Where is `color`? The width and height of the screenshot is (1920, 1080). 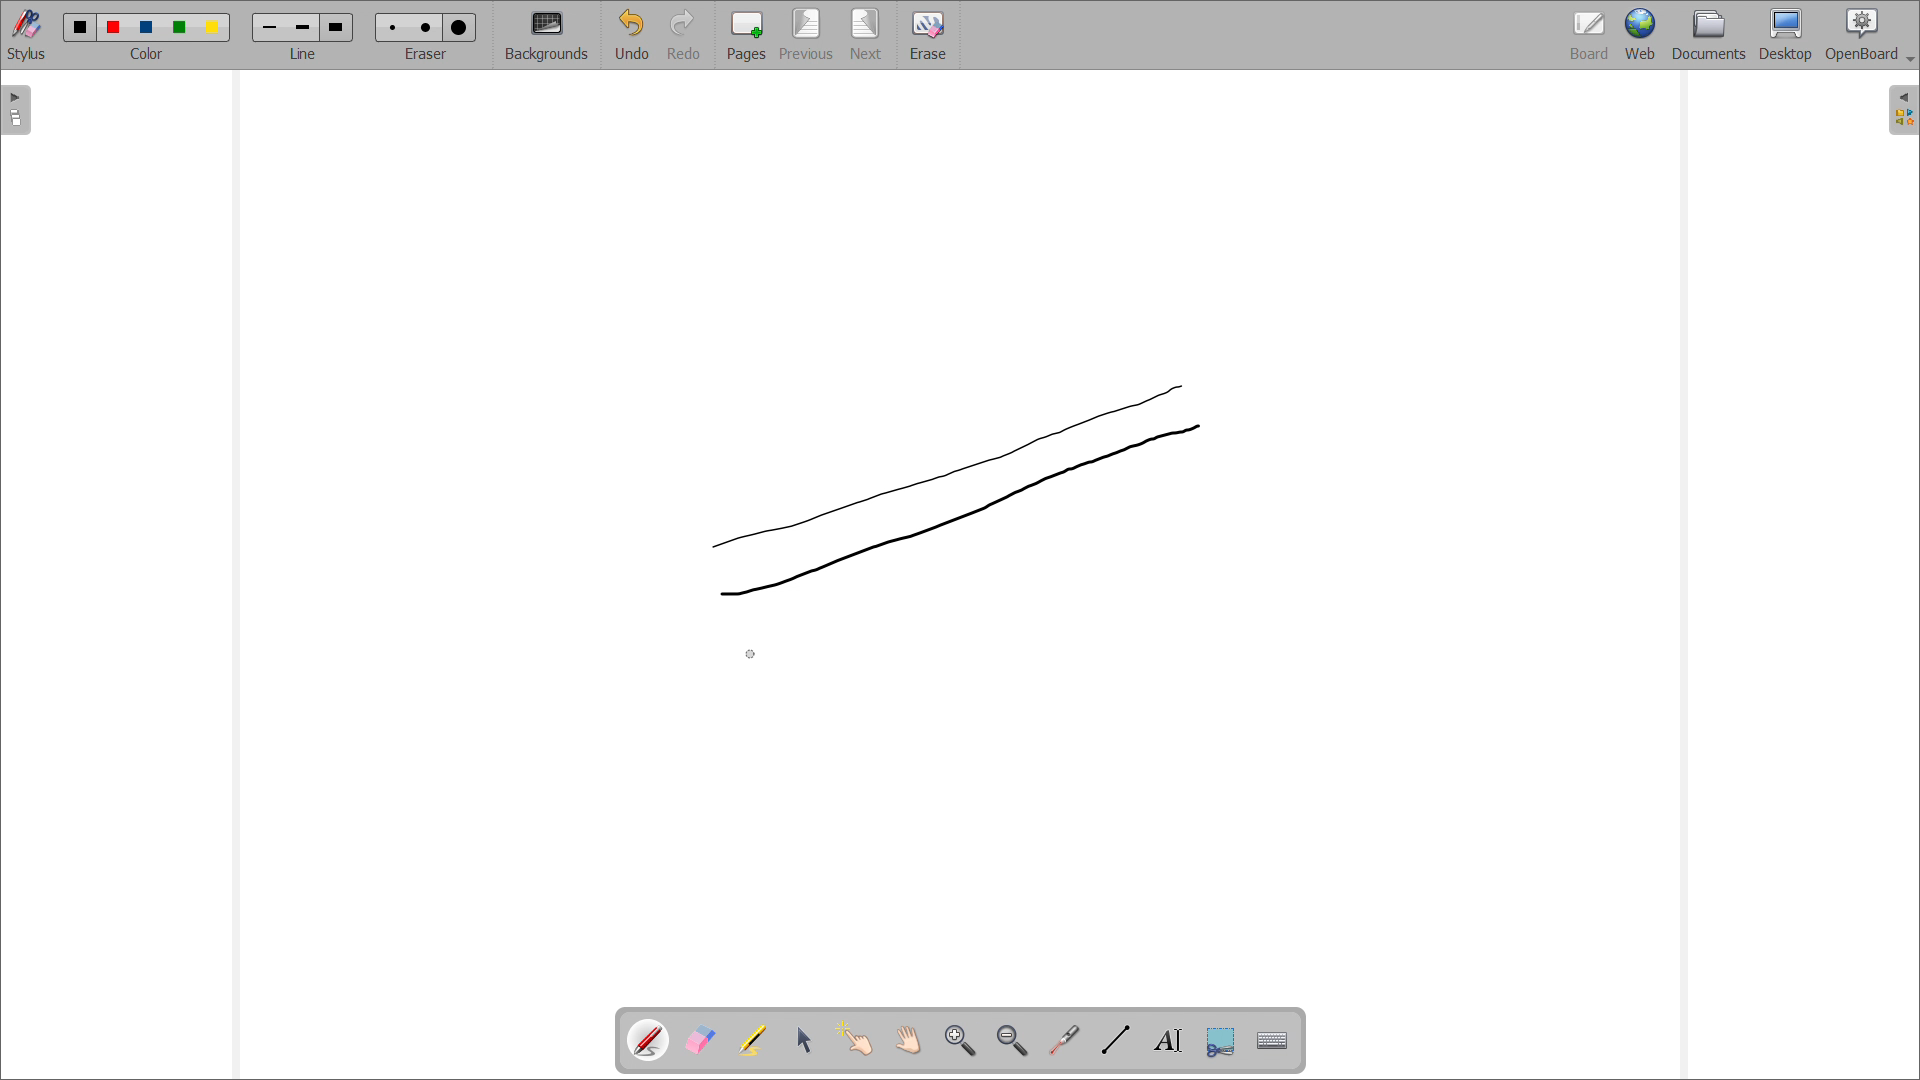
color is located at coordinates (150, 27).